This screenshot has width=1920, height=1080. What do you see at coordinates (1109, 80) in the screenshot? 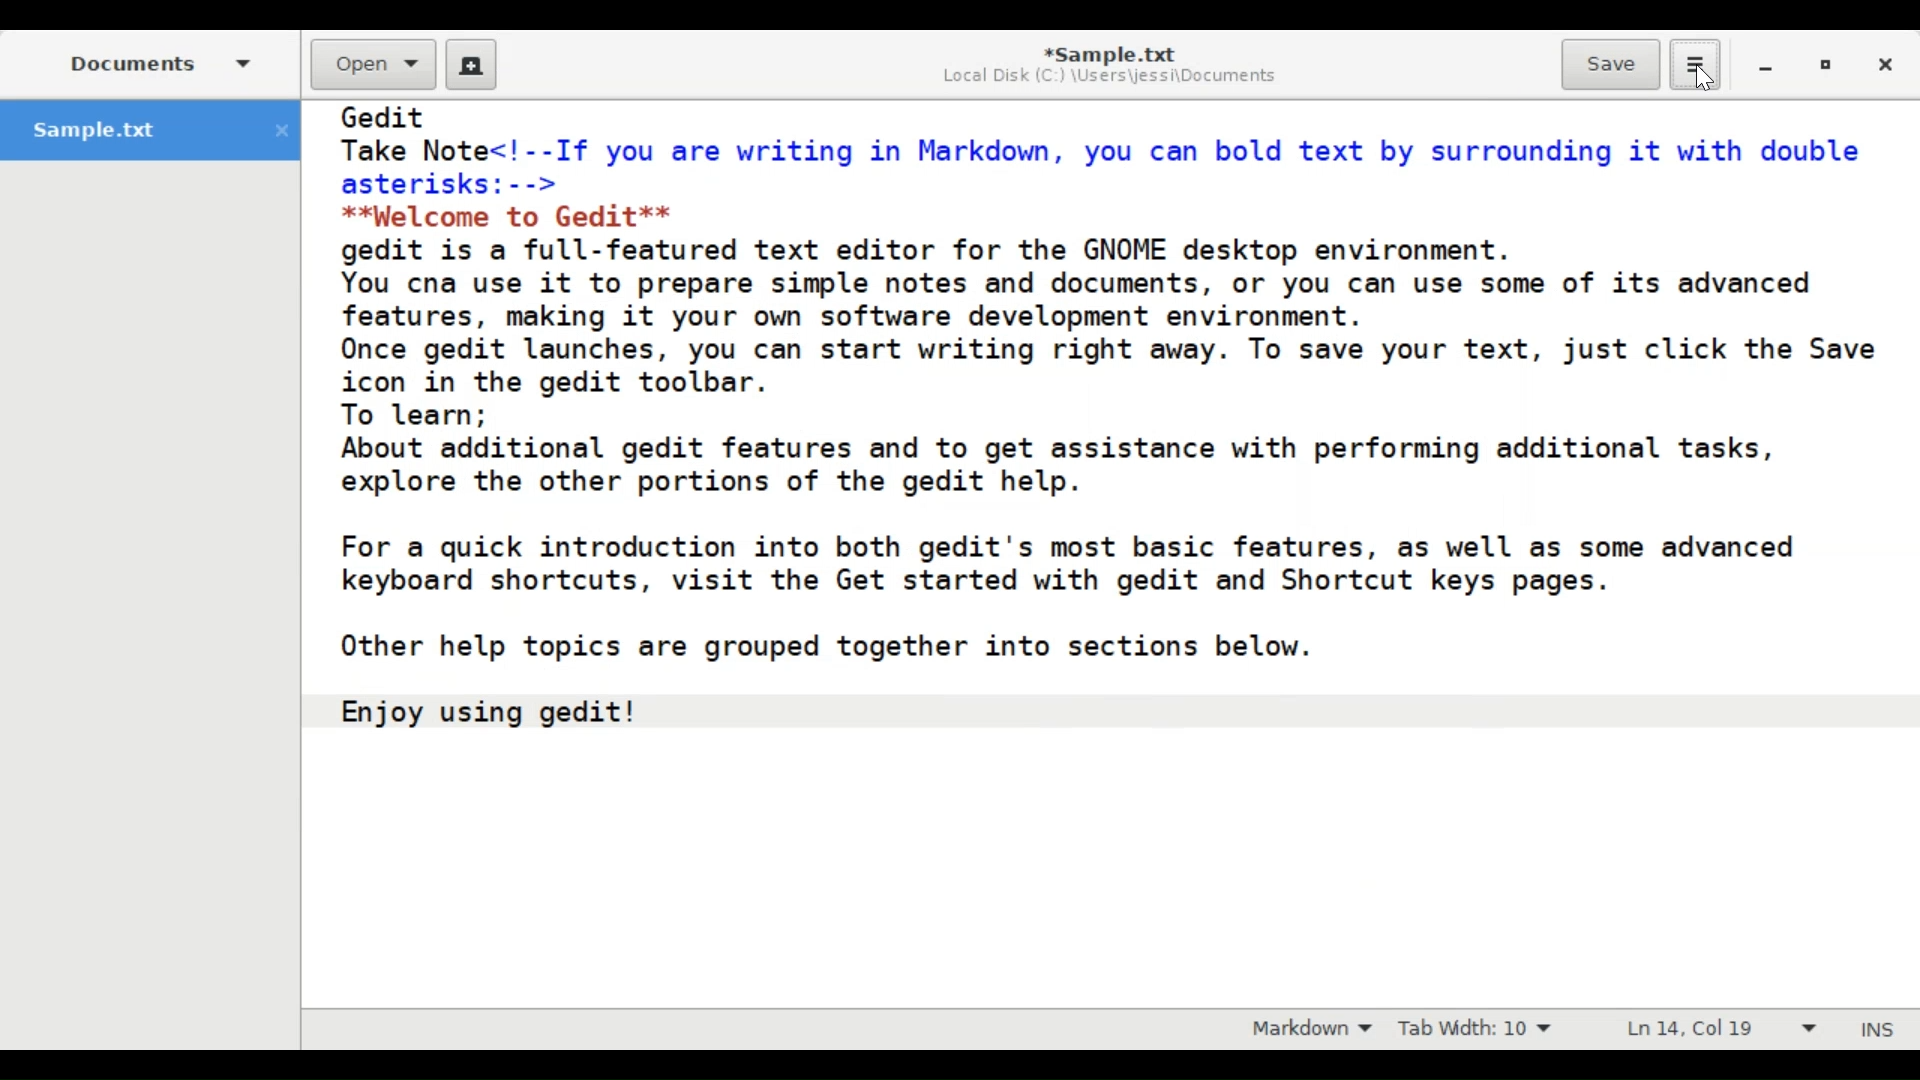
I see `Local Disk (C:) \Users\jessi\Documents` at bounding box center [1109, 80].